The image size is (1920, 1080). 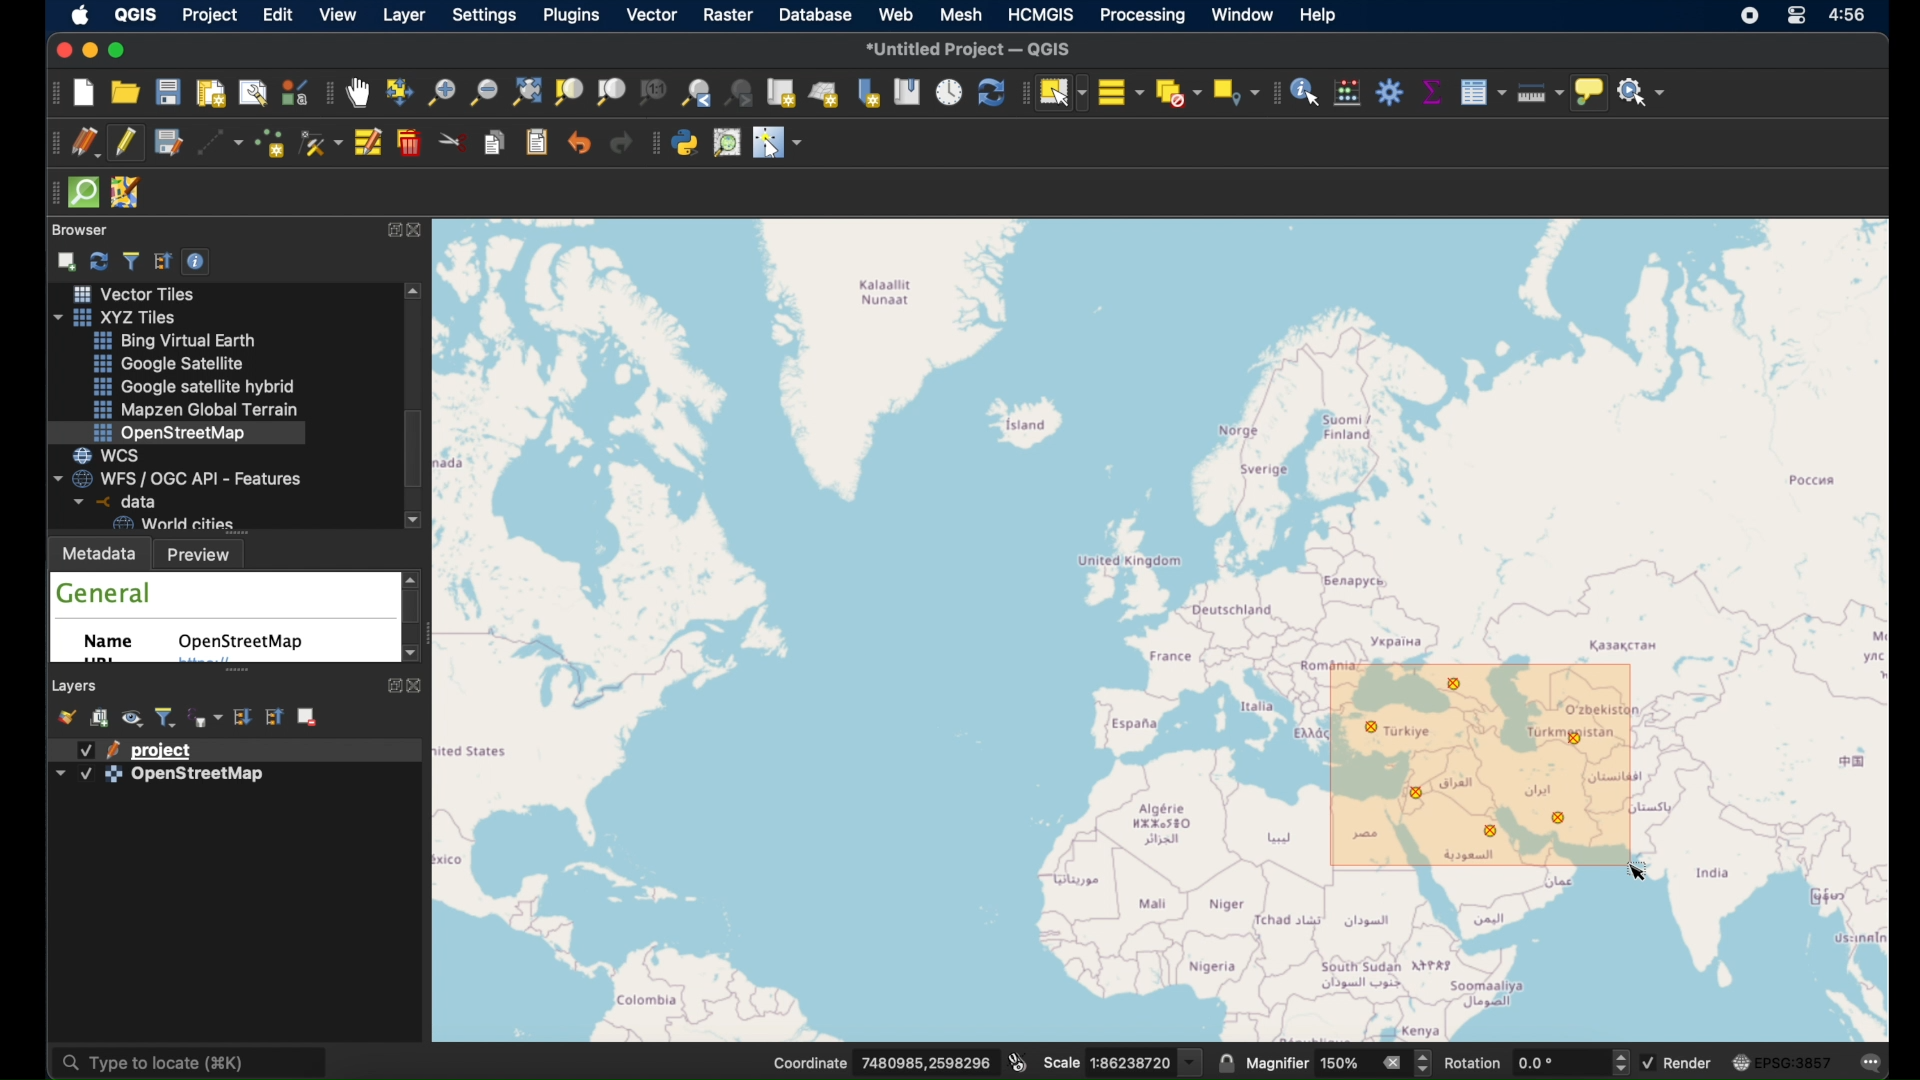 What do you see at coordinates (1780, 1063) in the screenshot?
I see `current csr` at bounding box center [1780, 1063].